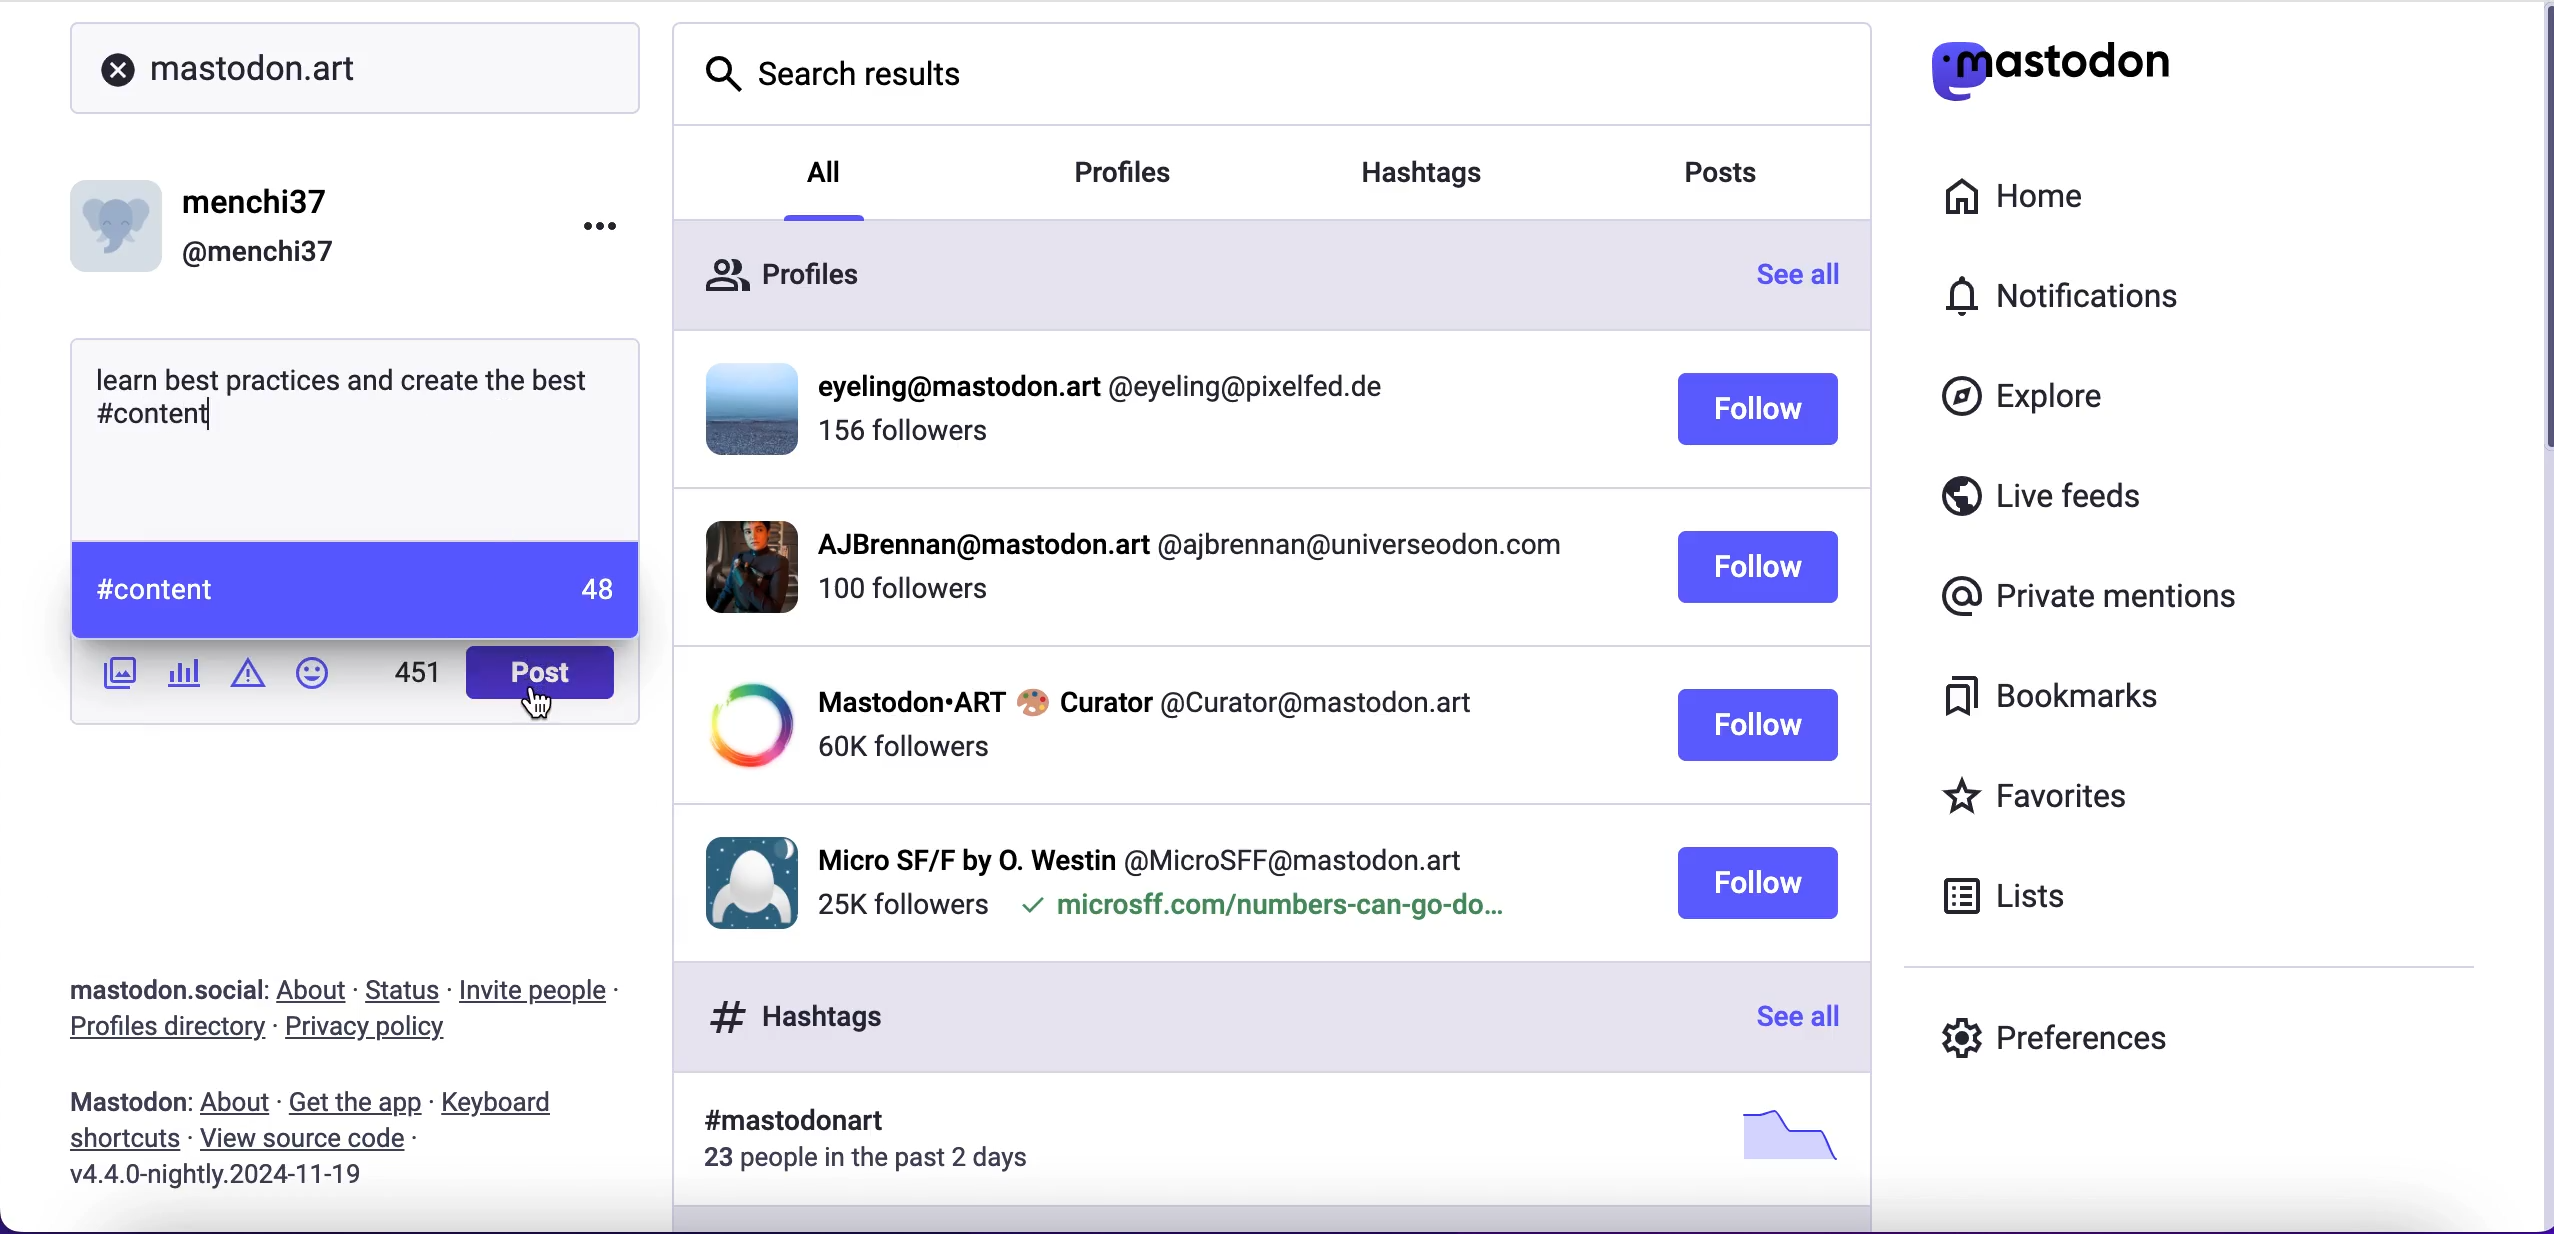 The image size is (2554, 1234). I want to click on follow, so click(1758, 726).